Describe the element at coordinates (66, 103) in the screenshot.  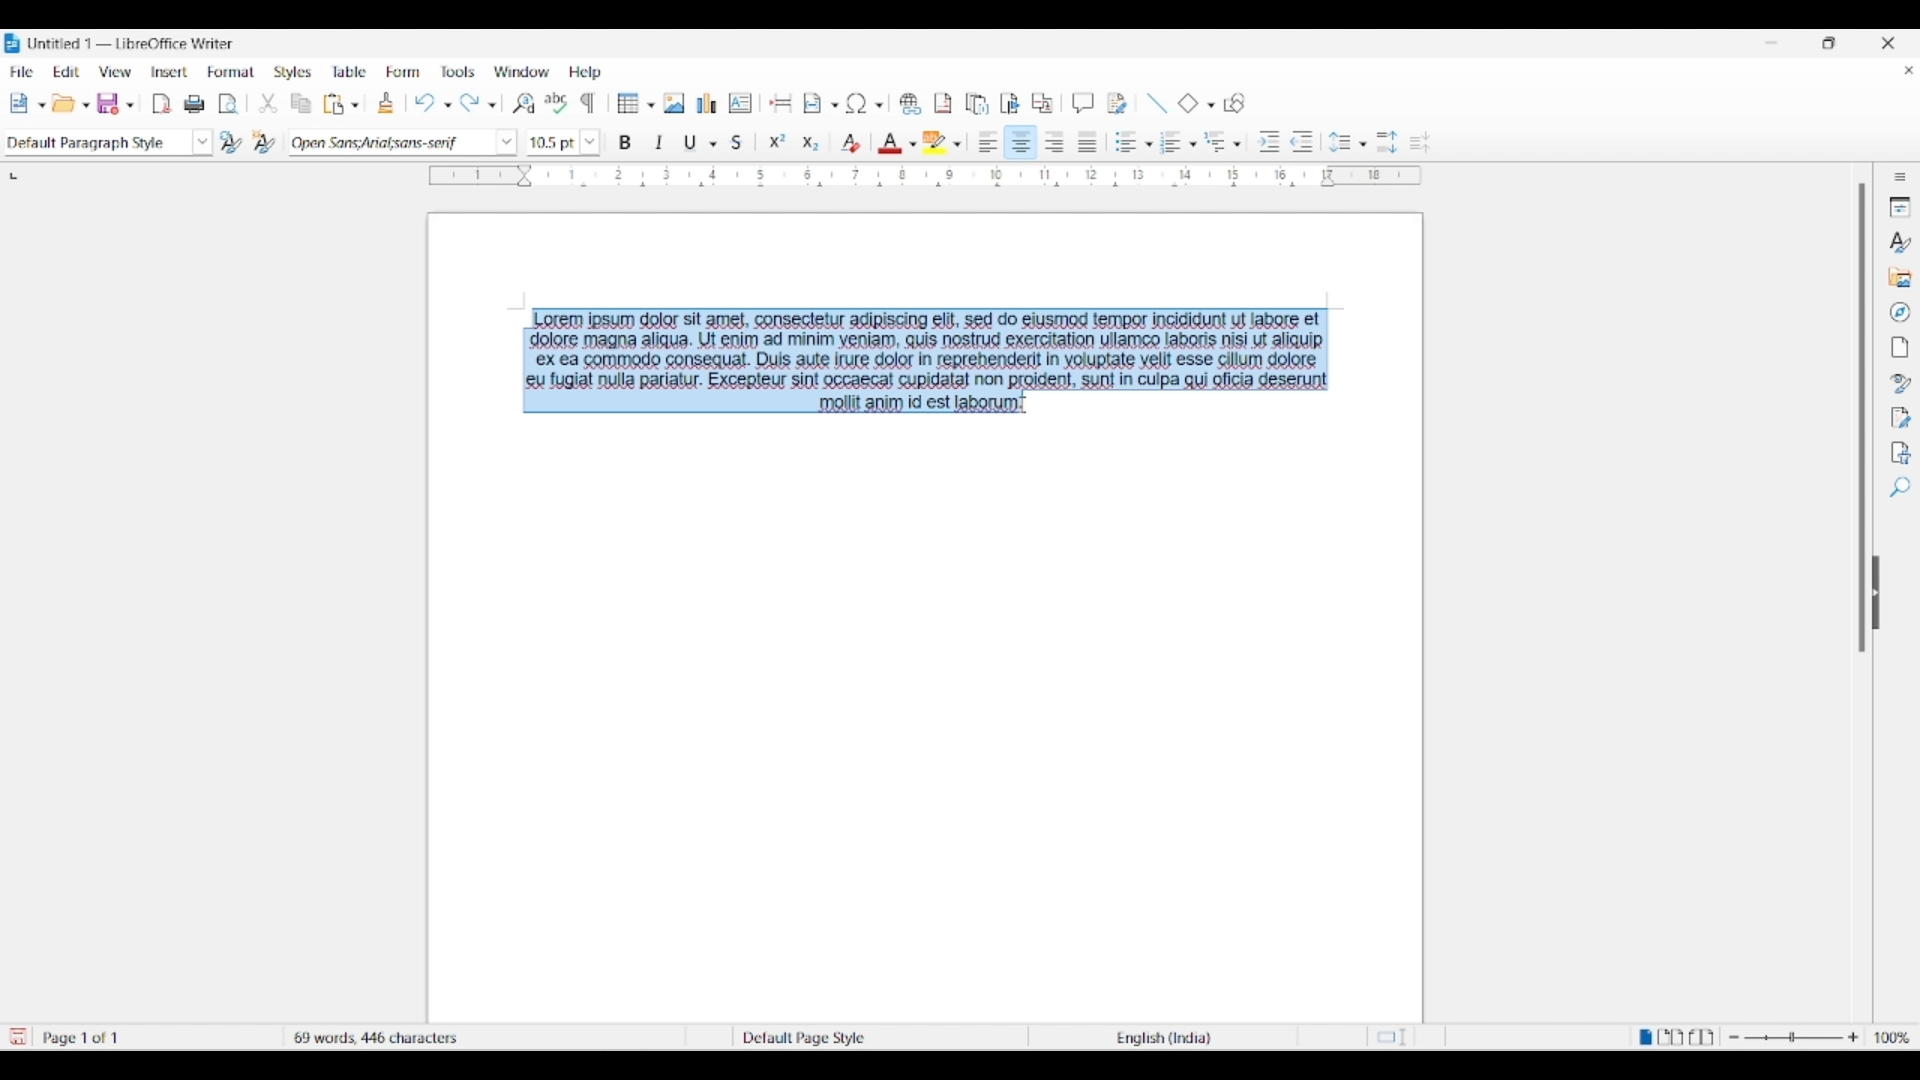
I see `open saved document` at that location.